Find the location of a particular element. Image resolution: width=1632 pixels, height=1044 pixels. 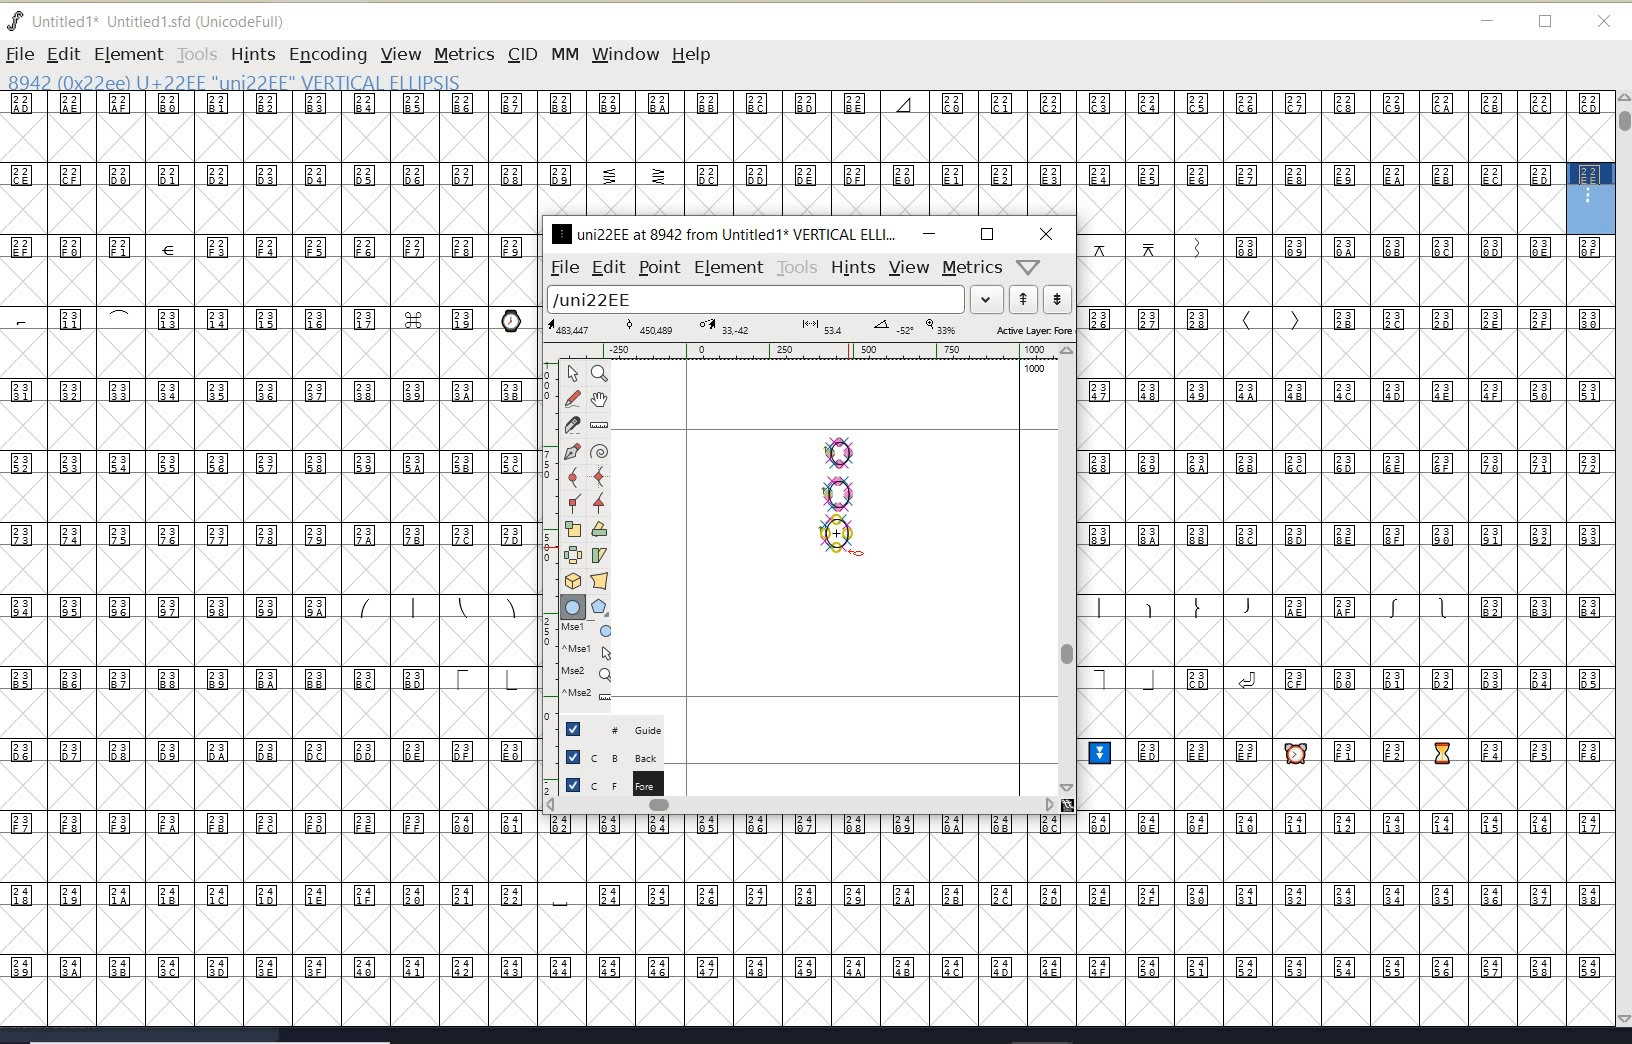

add a point, then drag out its control points is located at coordinates (572, 450).